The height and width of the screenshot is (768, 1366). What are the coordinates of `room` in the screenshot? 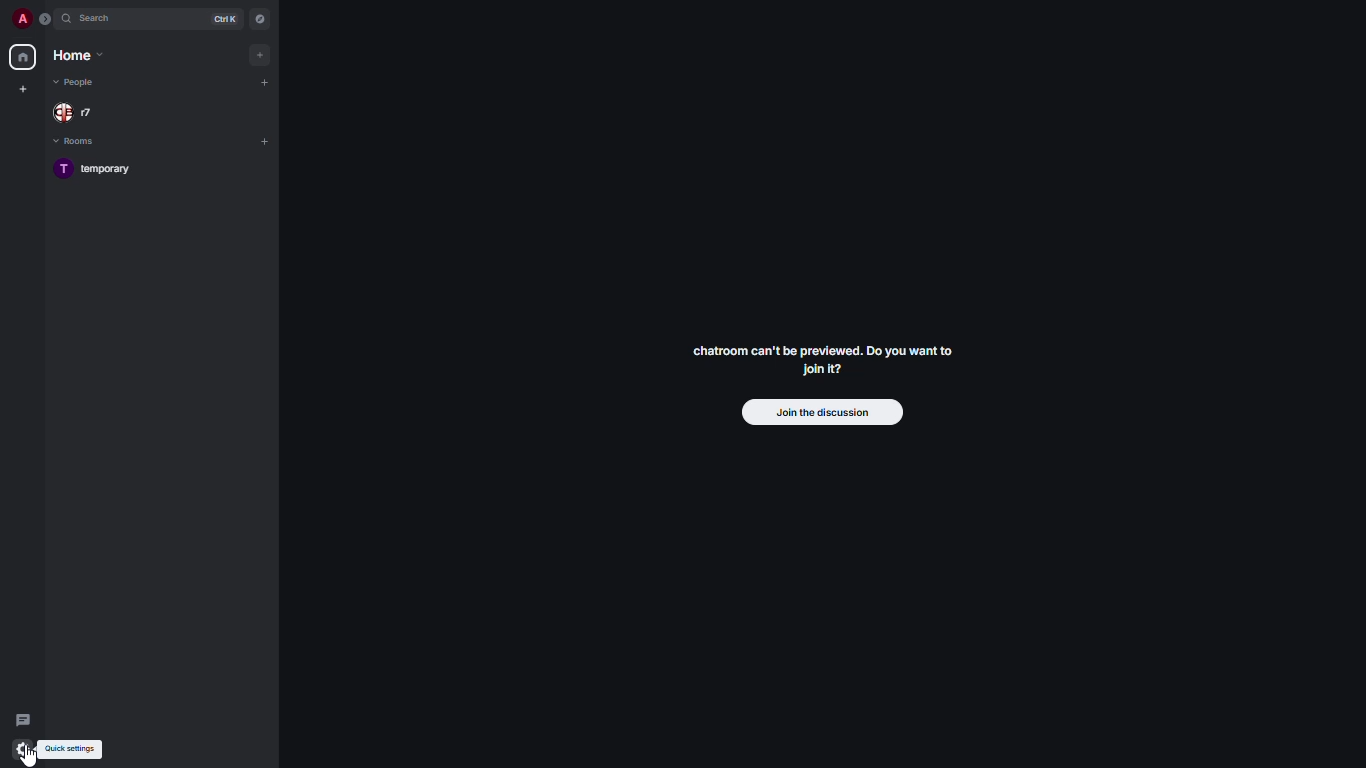 It's located at (102, 171).